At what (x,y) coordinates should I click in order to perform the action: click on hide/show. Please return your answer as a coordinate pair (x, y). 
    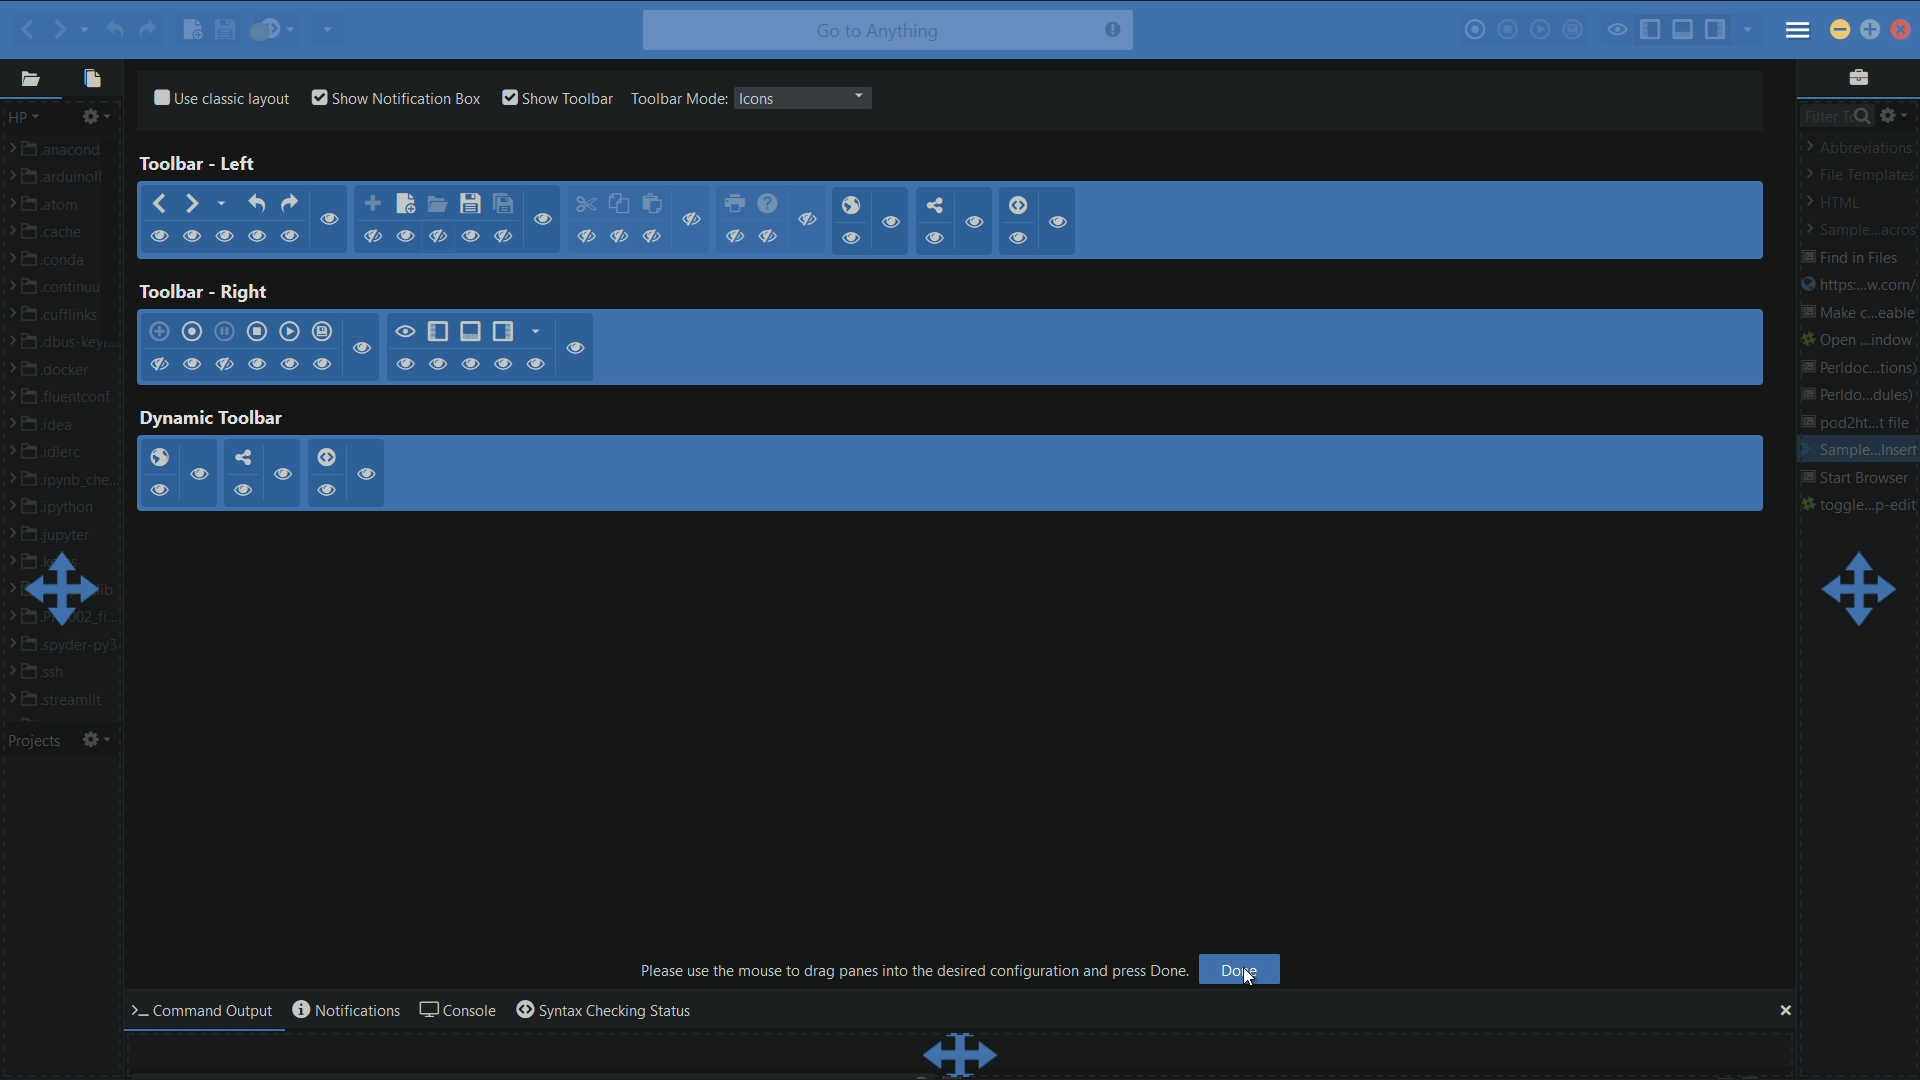
    Looking at the image, I should click on (282, 473).